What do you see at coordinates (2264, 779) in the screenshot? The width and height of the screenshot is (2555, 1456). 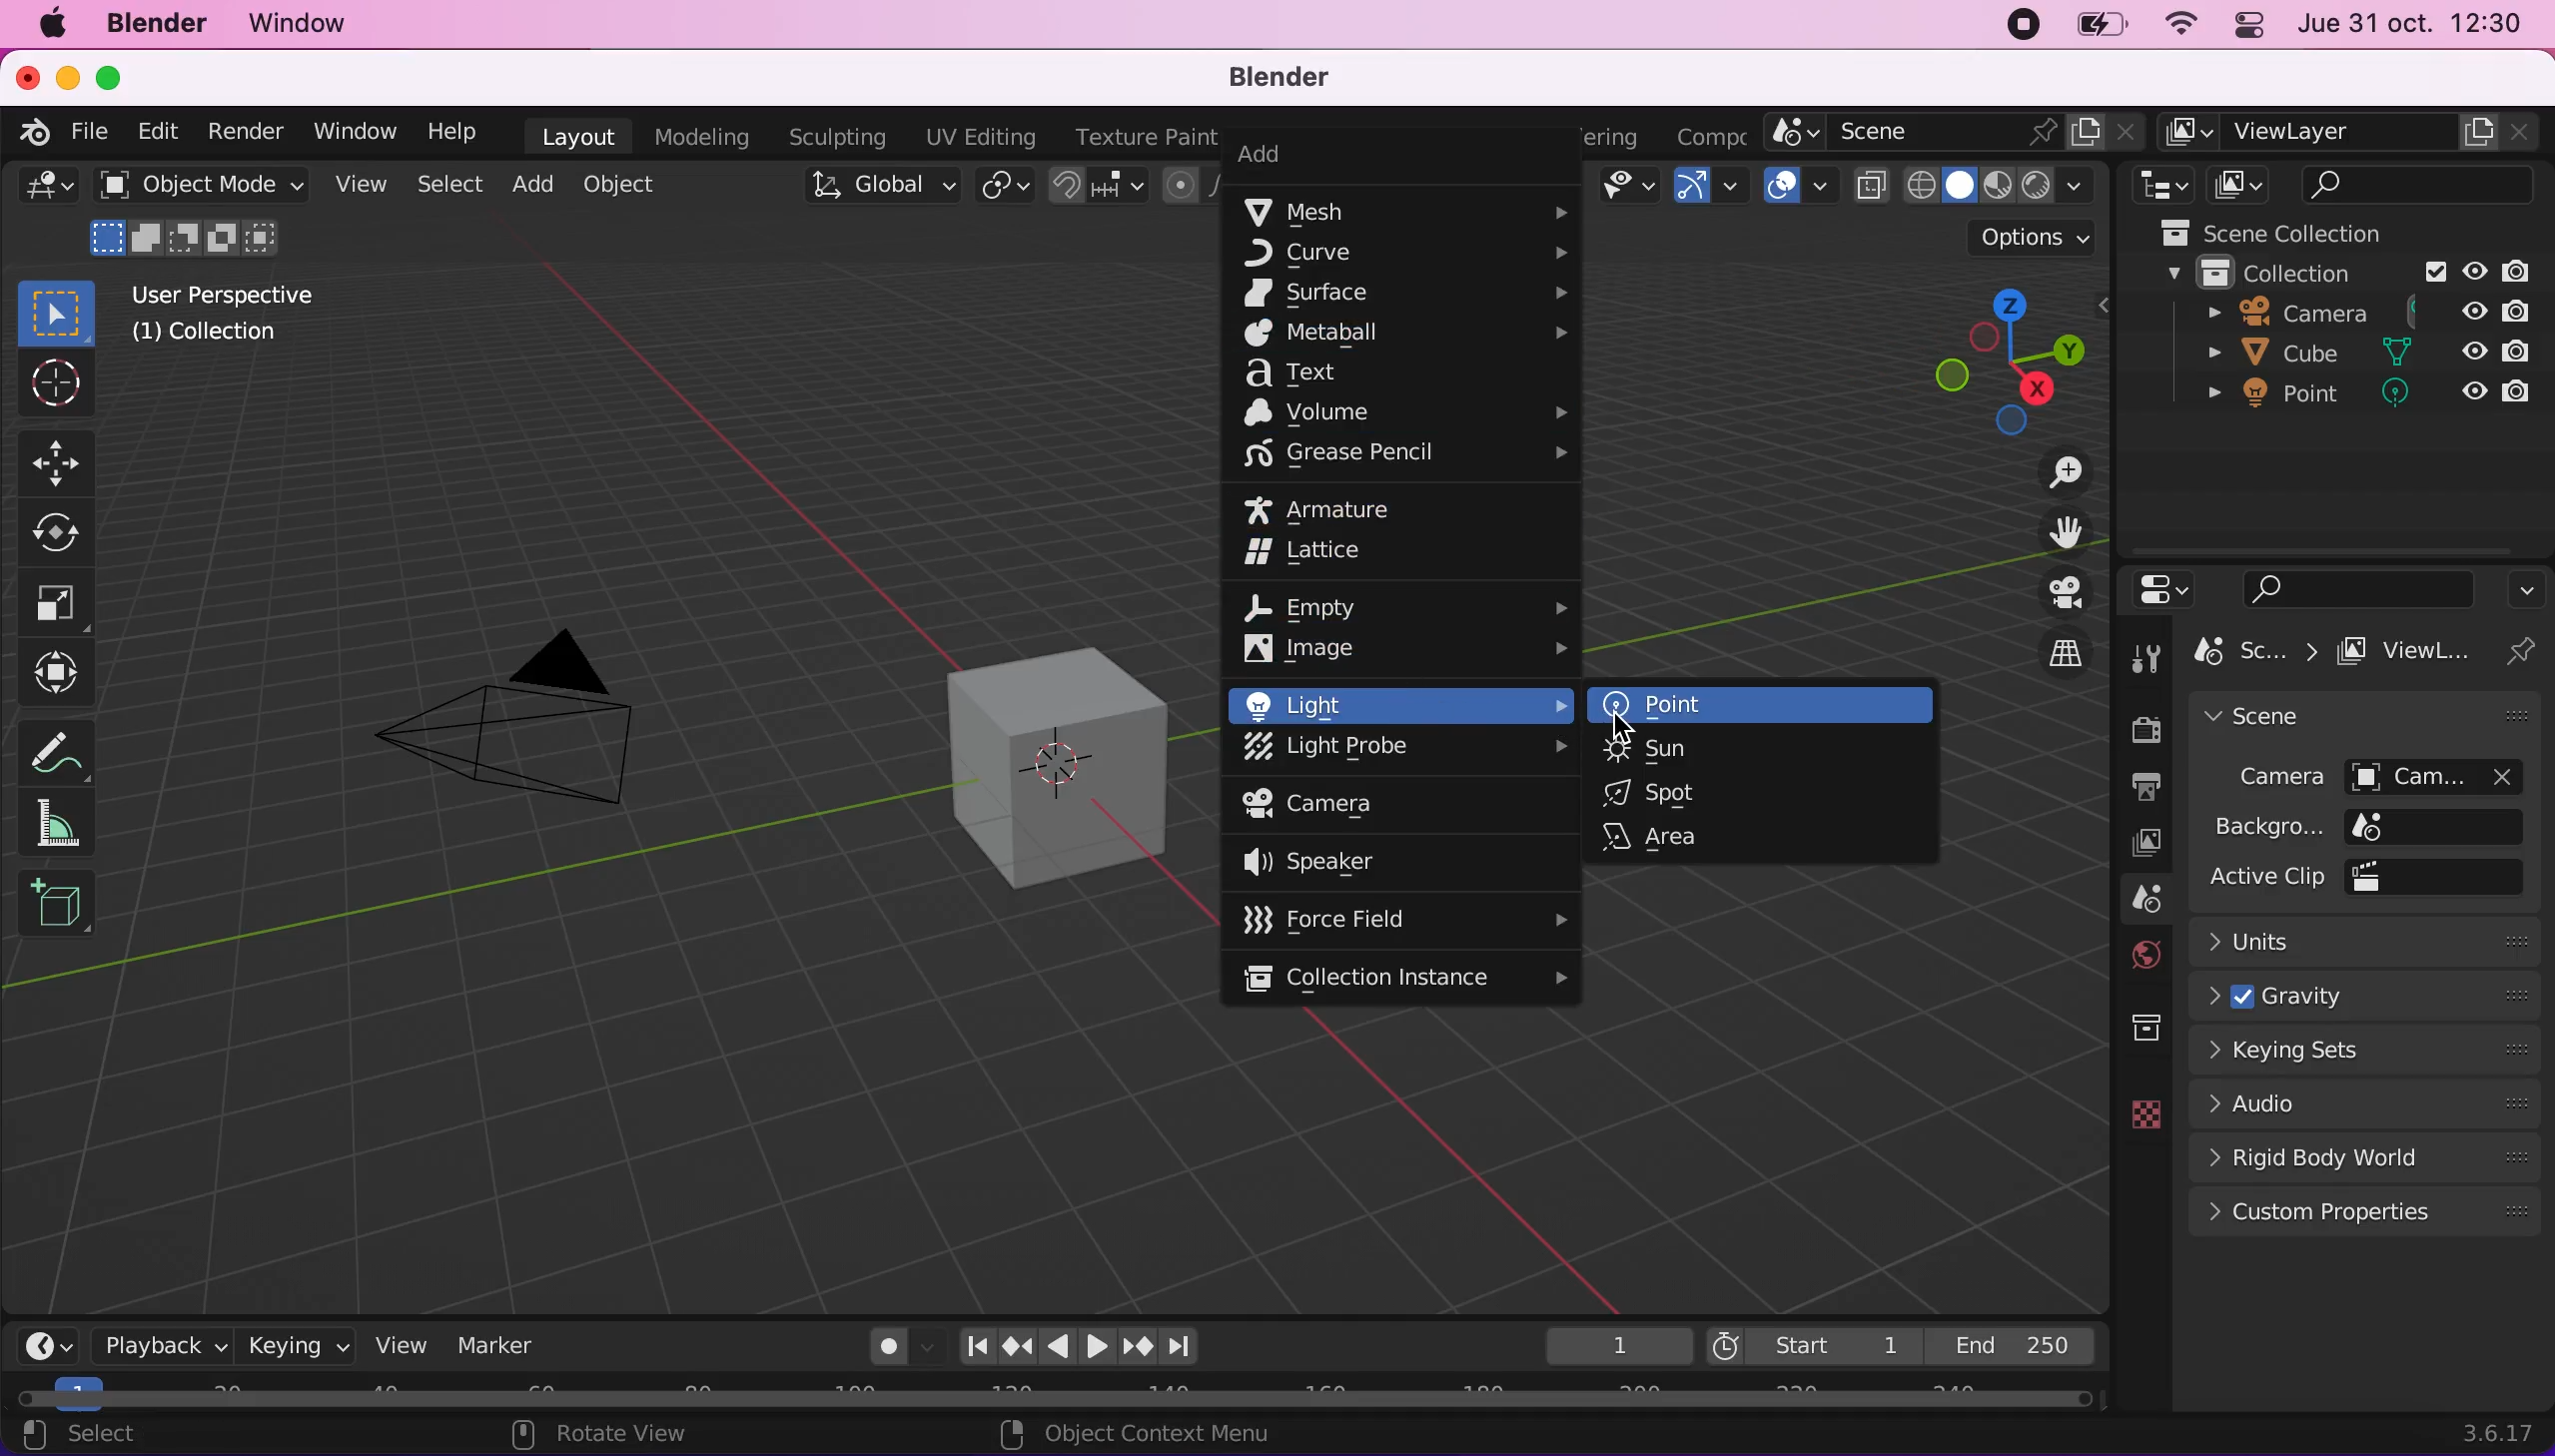 I see `camera` at bounding box center [2264, 779].